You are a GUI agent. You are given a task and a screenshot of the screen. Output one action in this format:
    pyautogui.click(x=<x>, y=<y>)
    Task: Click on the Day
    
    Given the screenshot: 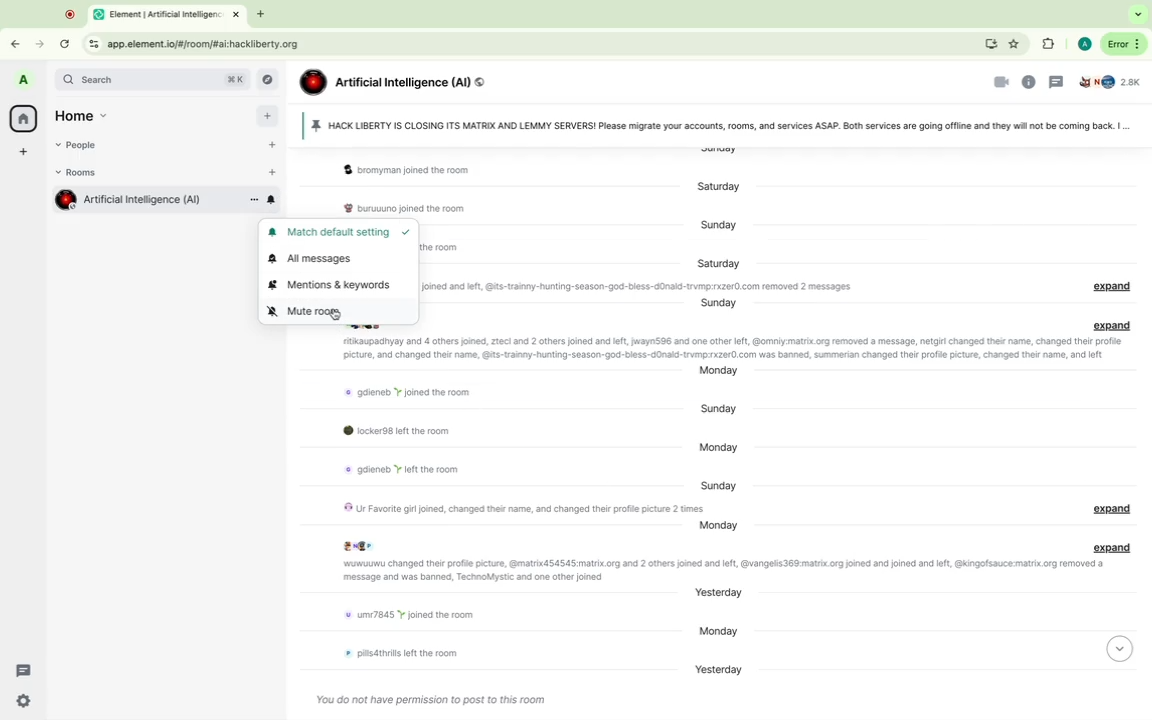 What is the action you would take?
    pyautogui.click(x=717, y=672)
    